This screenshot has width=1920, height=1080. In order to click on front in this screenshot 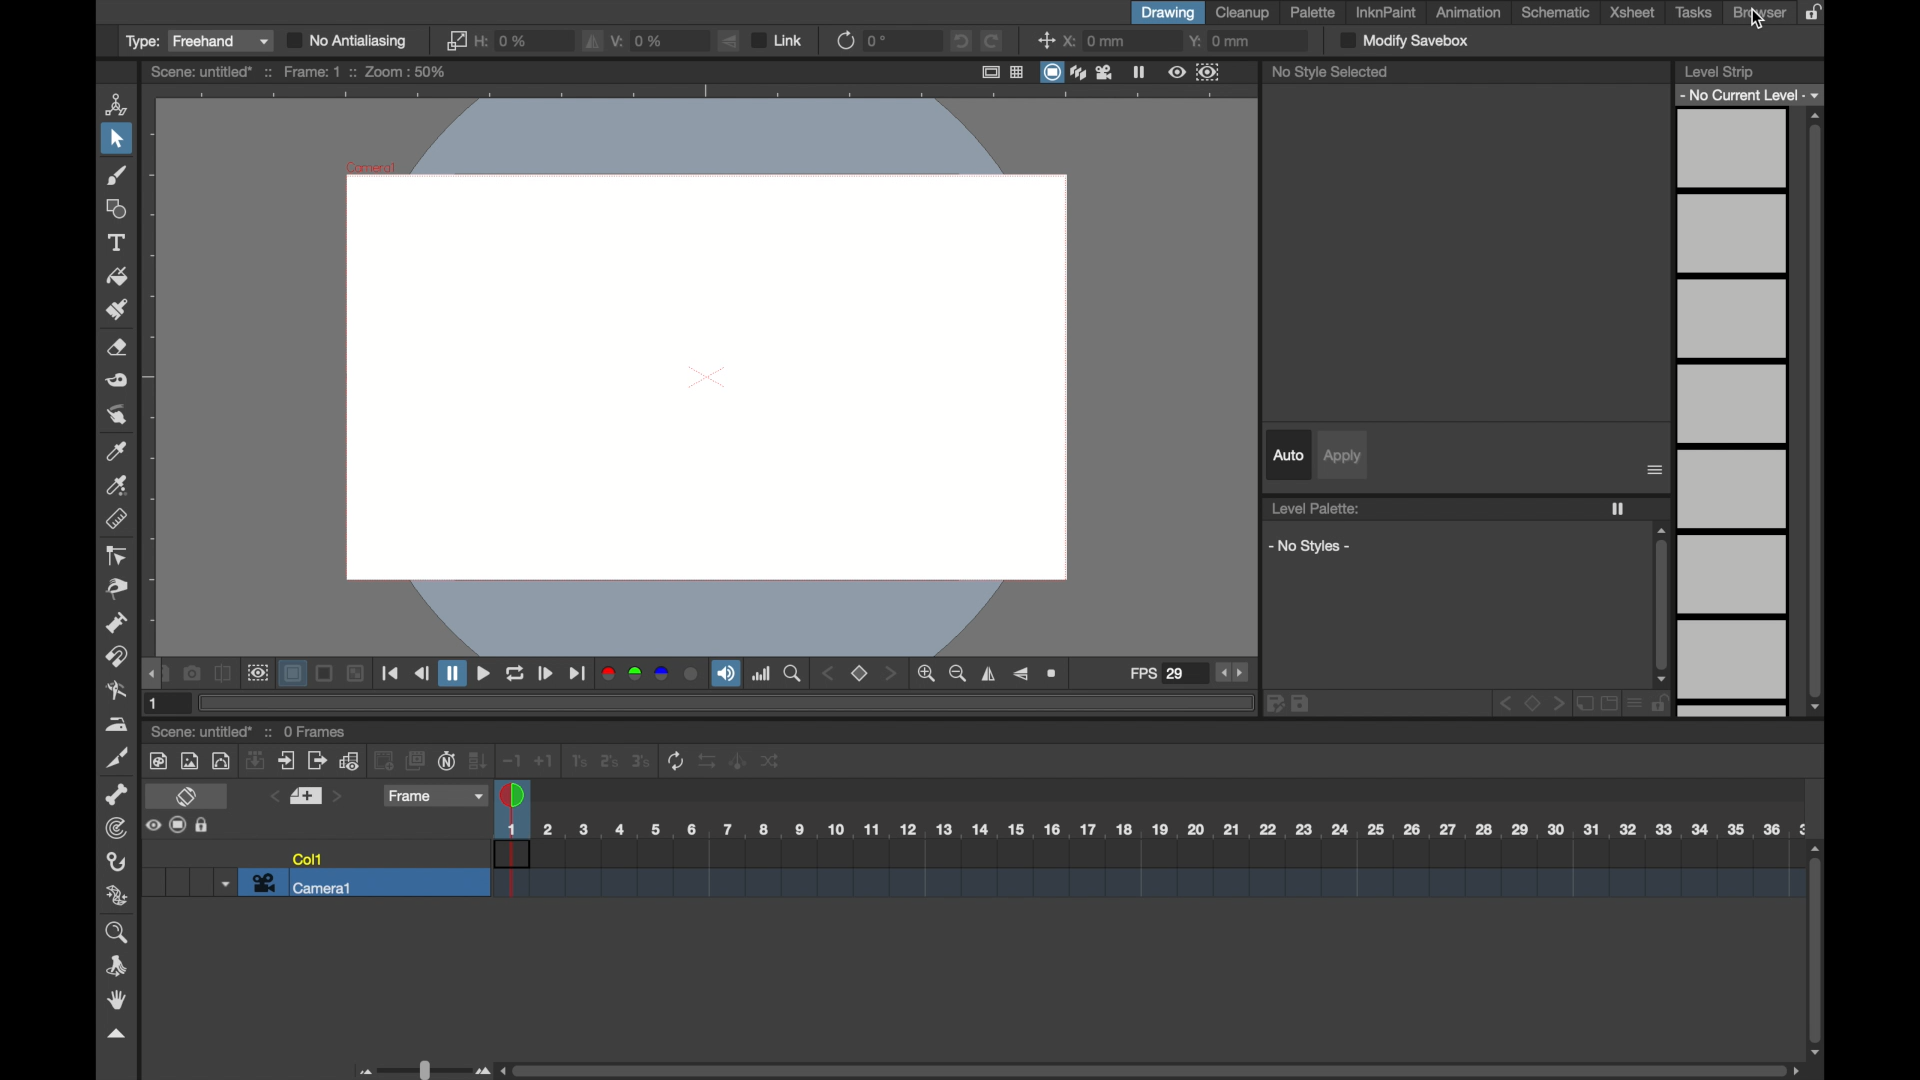, I will do `click(1559, 702)`.